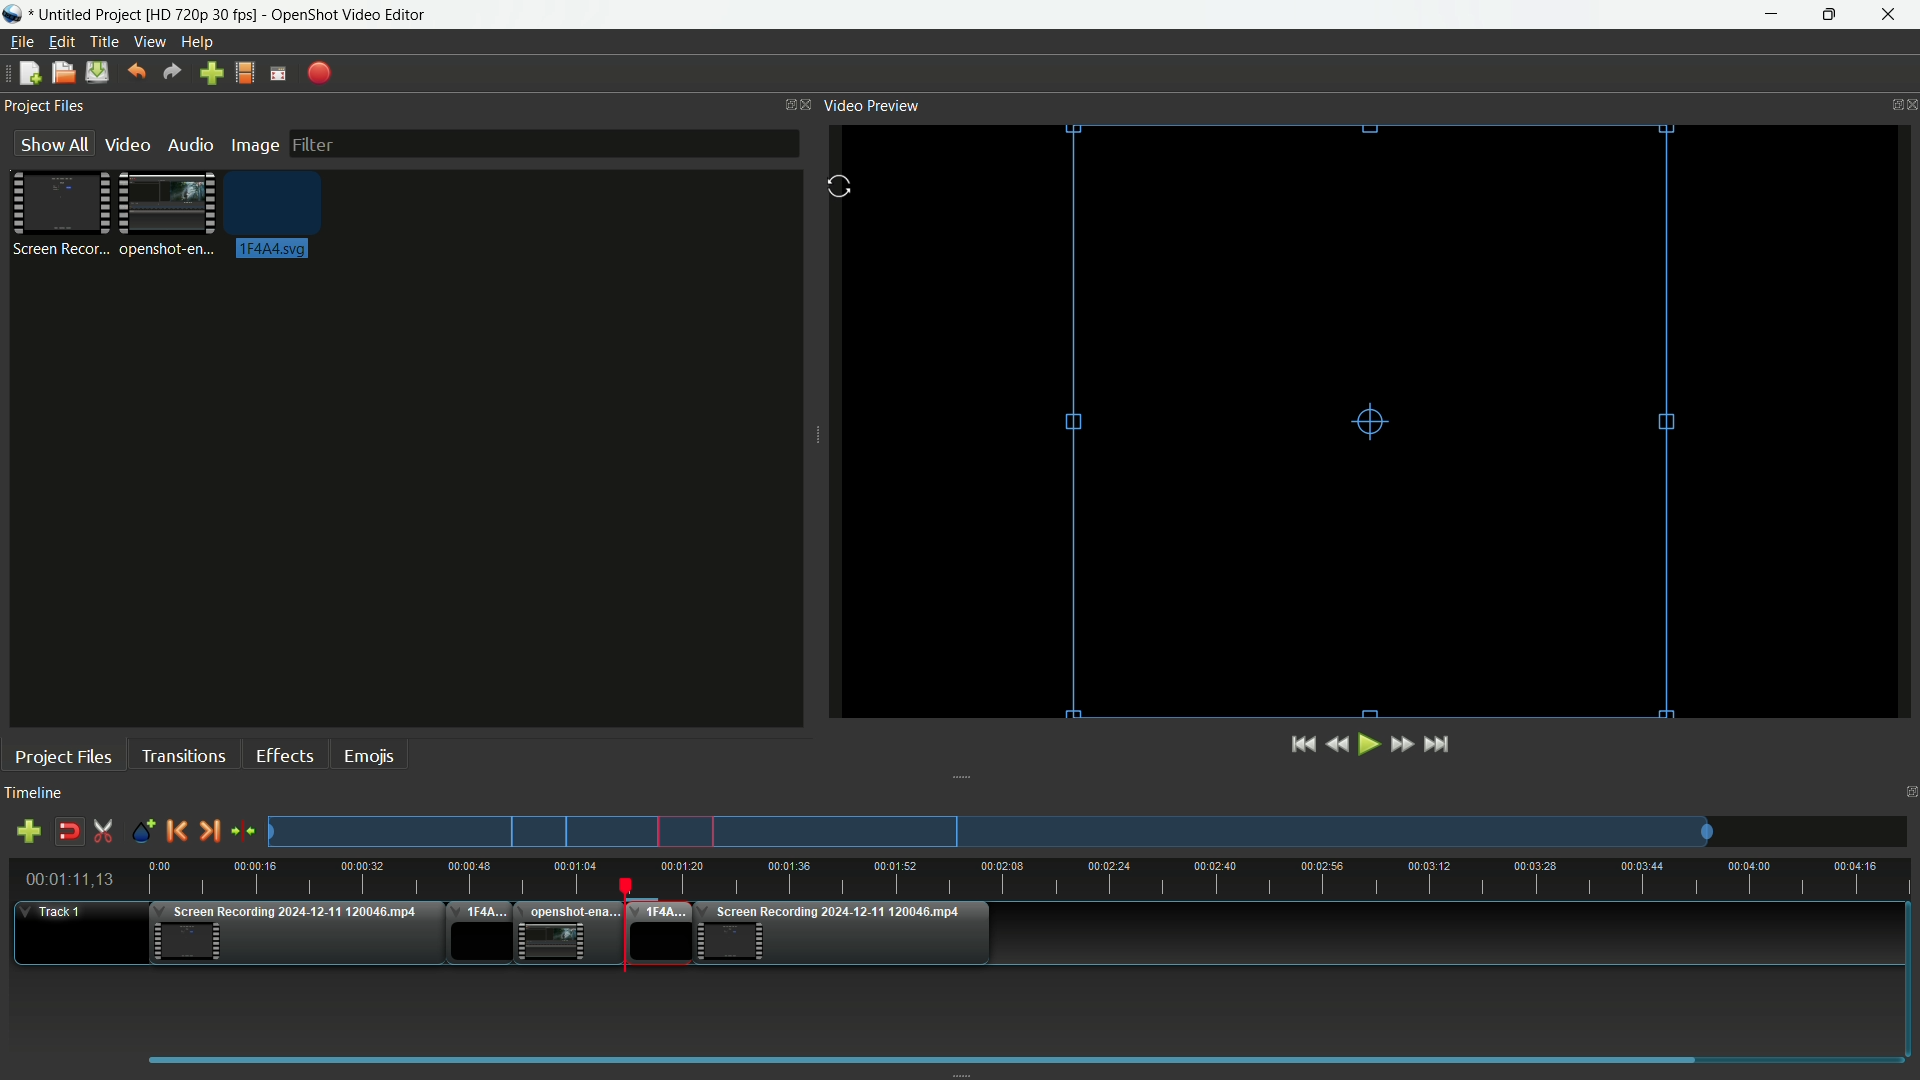 This screenshot has width=1920, height=1080. I want to click on video preview, so click(1376, 419).